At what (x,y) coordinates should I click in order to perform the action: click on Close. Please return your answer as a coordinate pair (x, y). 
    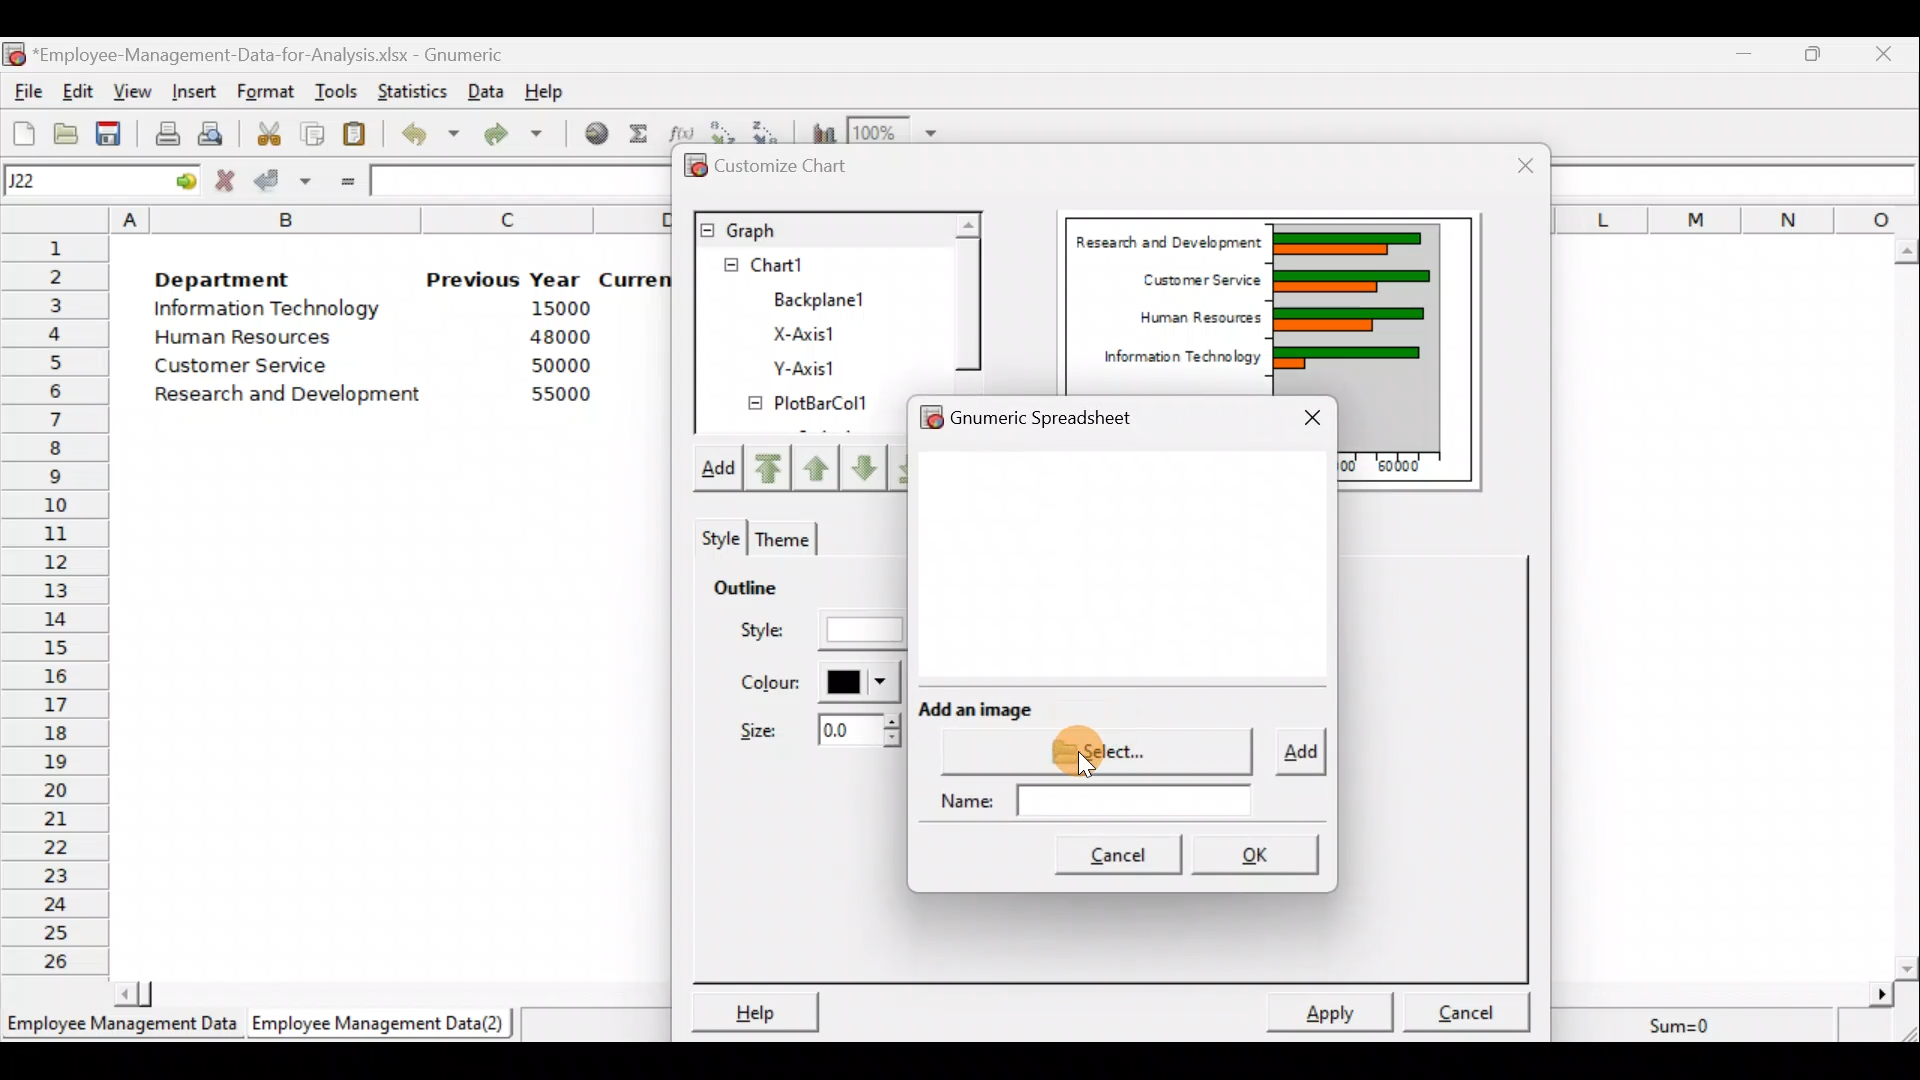
    Looking at the image, I should click on (1308, 417).